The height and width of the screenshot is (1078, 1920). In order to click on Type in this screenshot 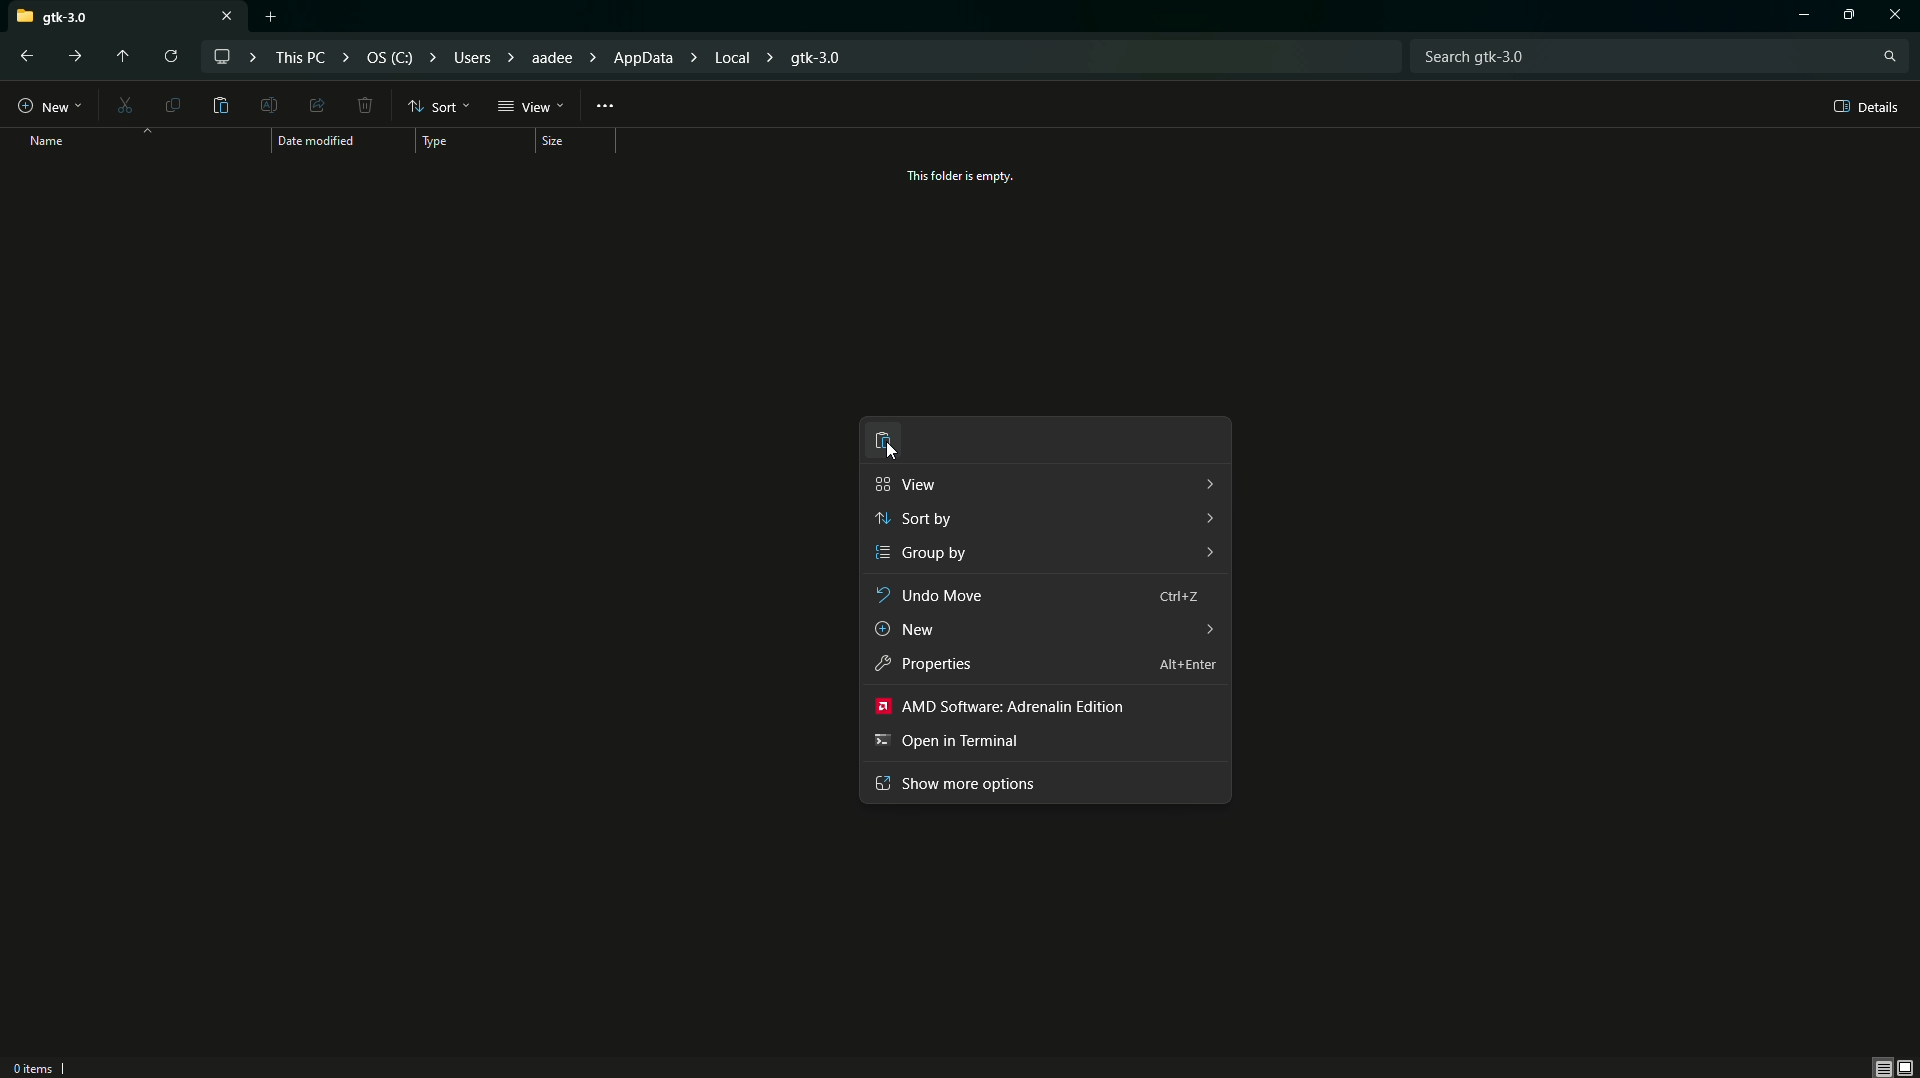, I will do `click(438, 143)`.